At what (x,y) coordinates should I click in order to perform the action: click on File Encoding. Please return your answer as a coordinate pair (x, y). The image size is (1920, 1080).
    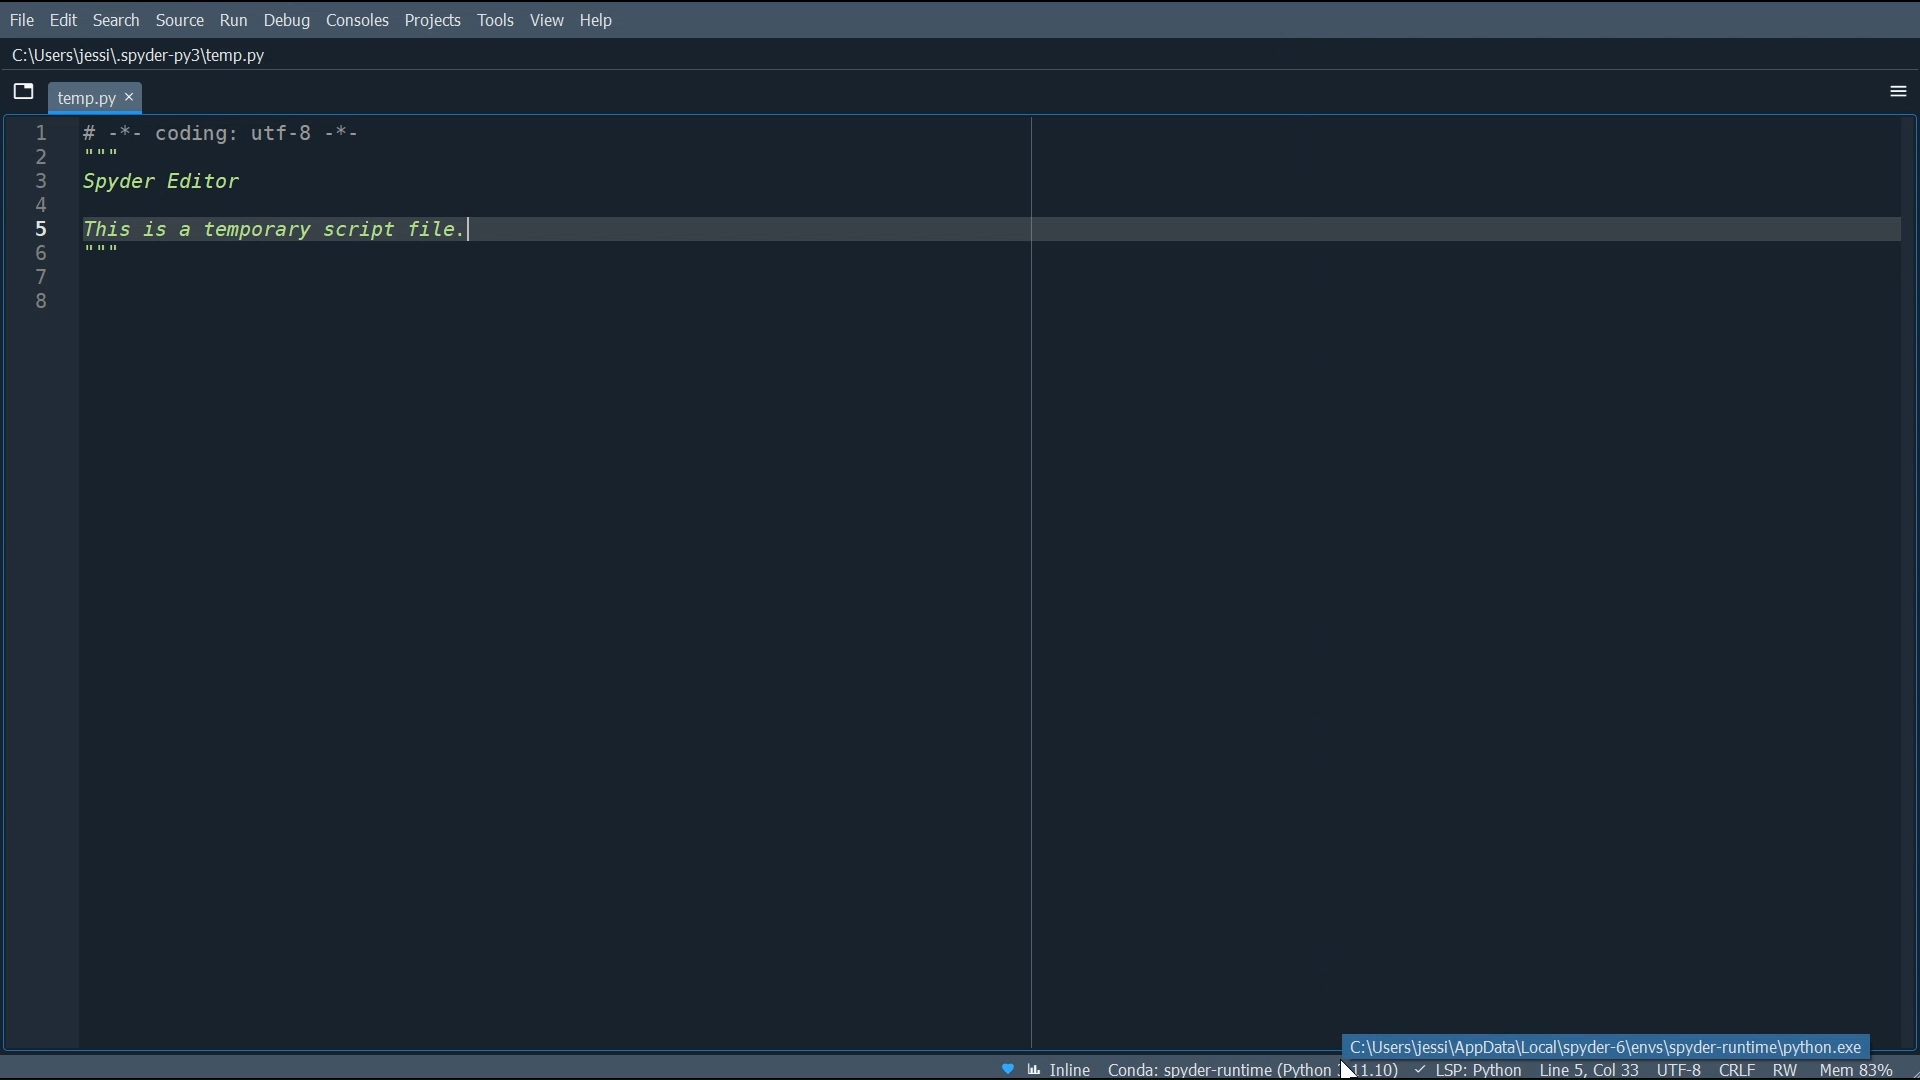
    Looking at the image, I should click on (1682, 1068).